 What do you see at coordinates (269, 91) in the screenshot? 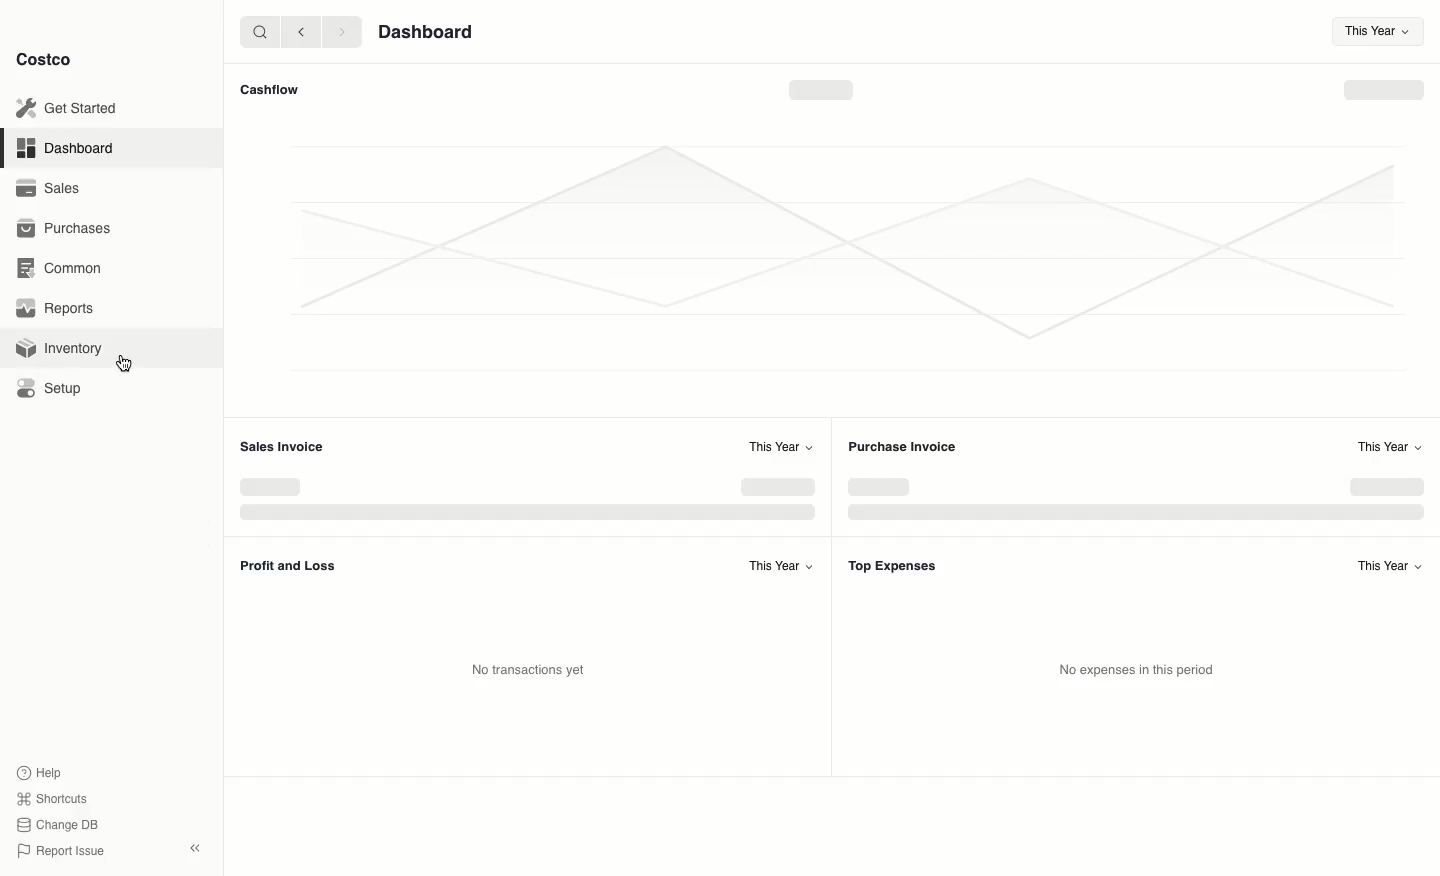
I see `Cashflow` at bounding box center [269, 91].